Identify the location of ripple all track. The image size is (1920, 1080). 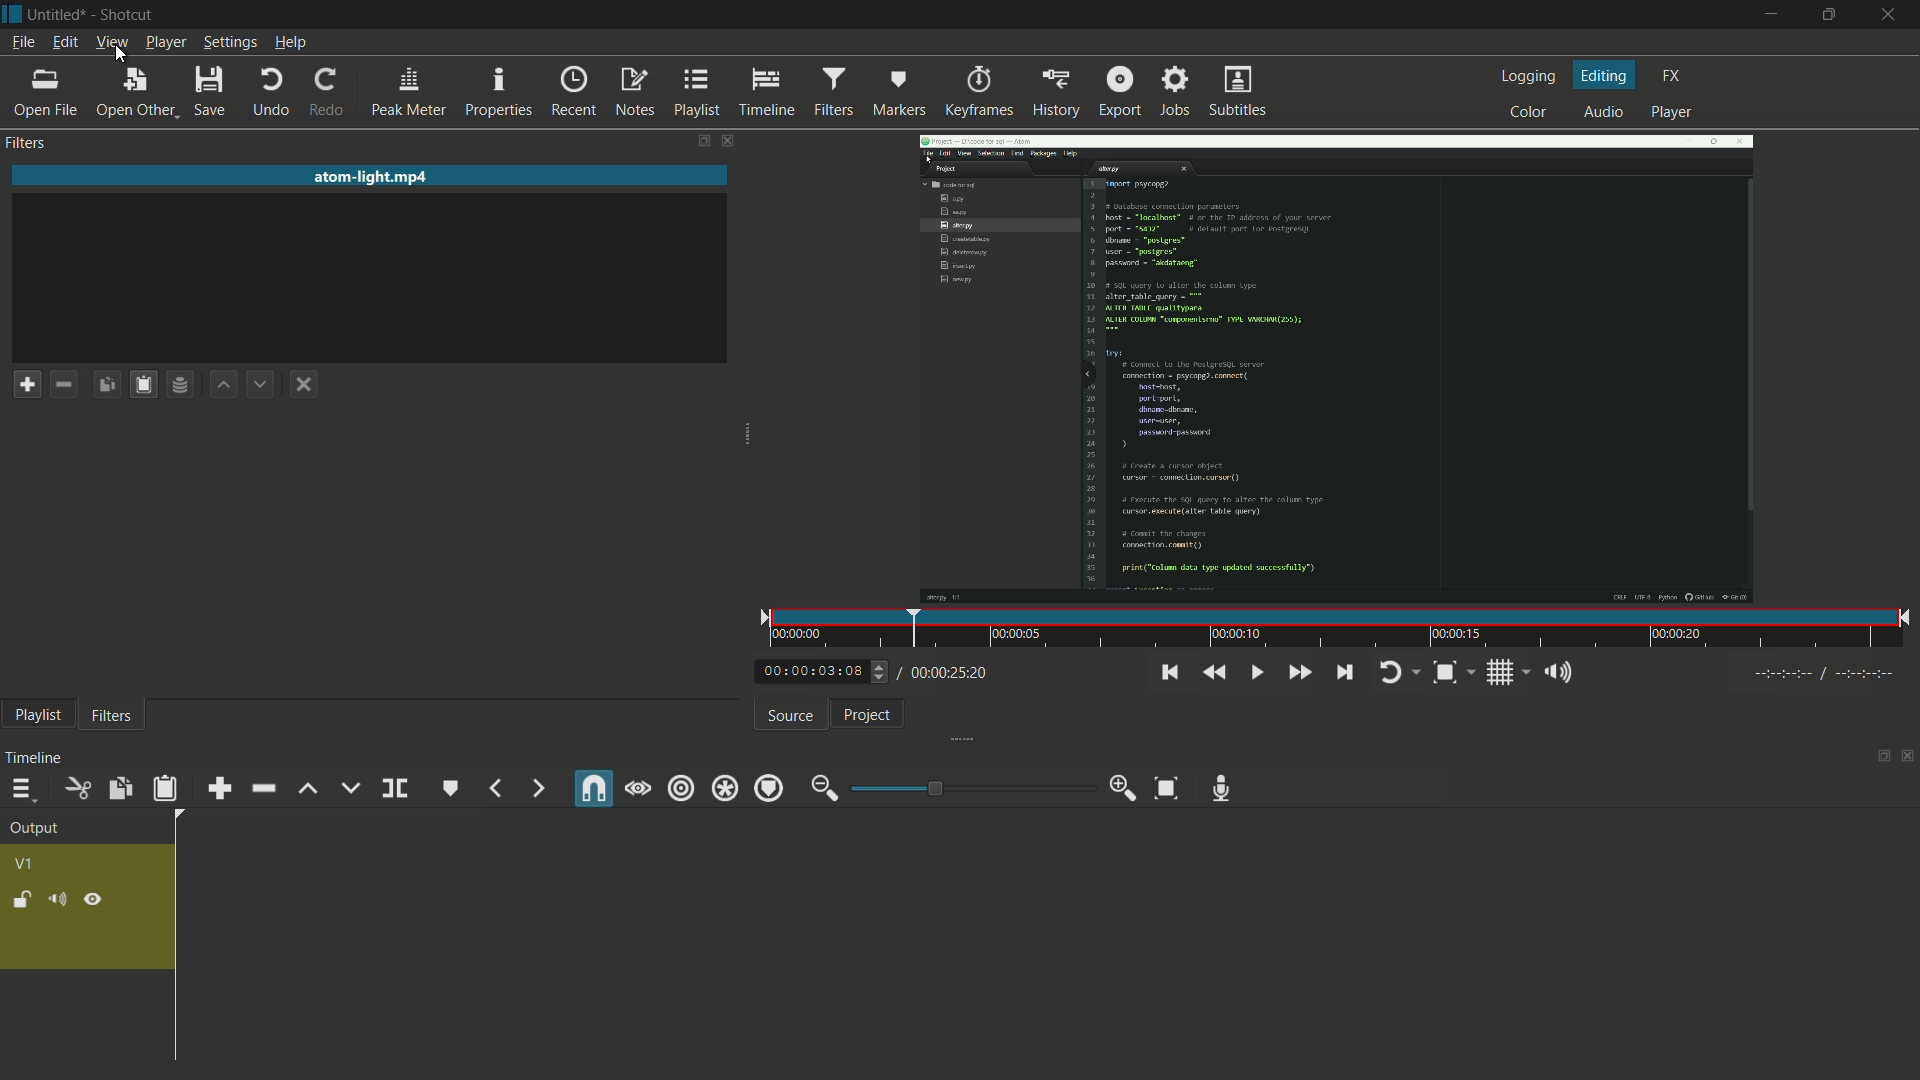
(722, 789).